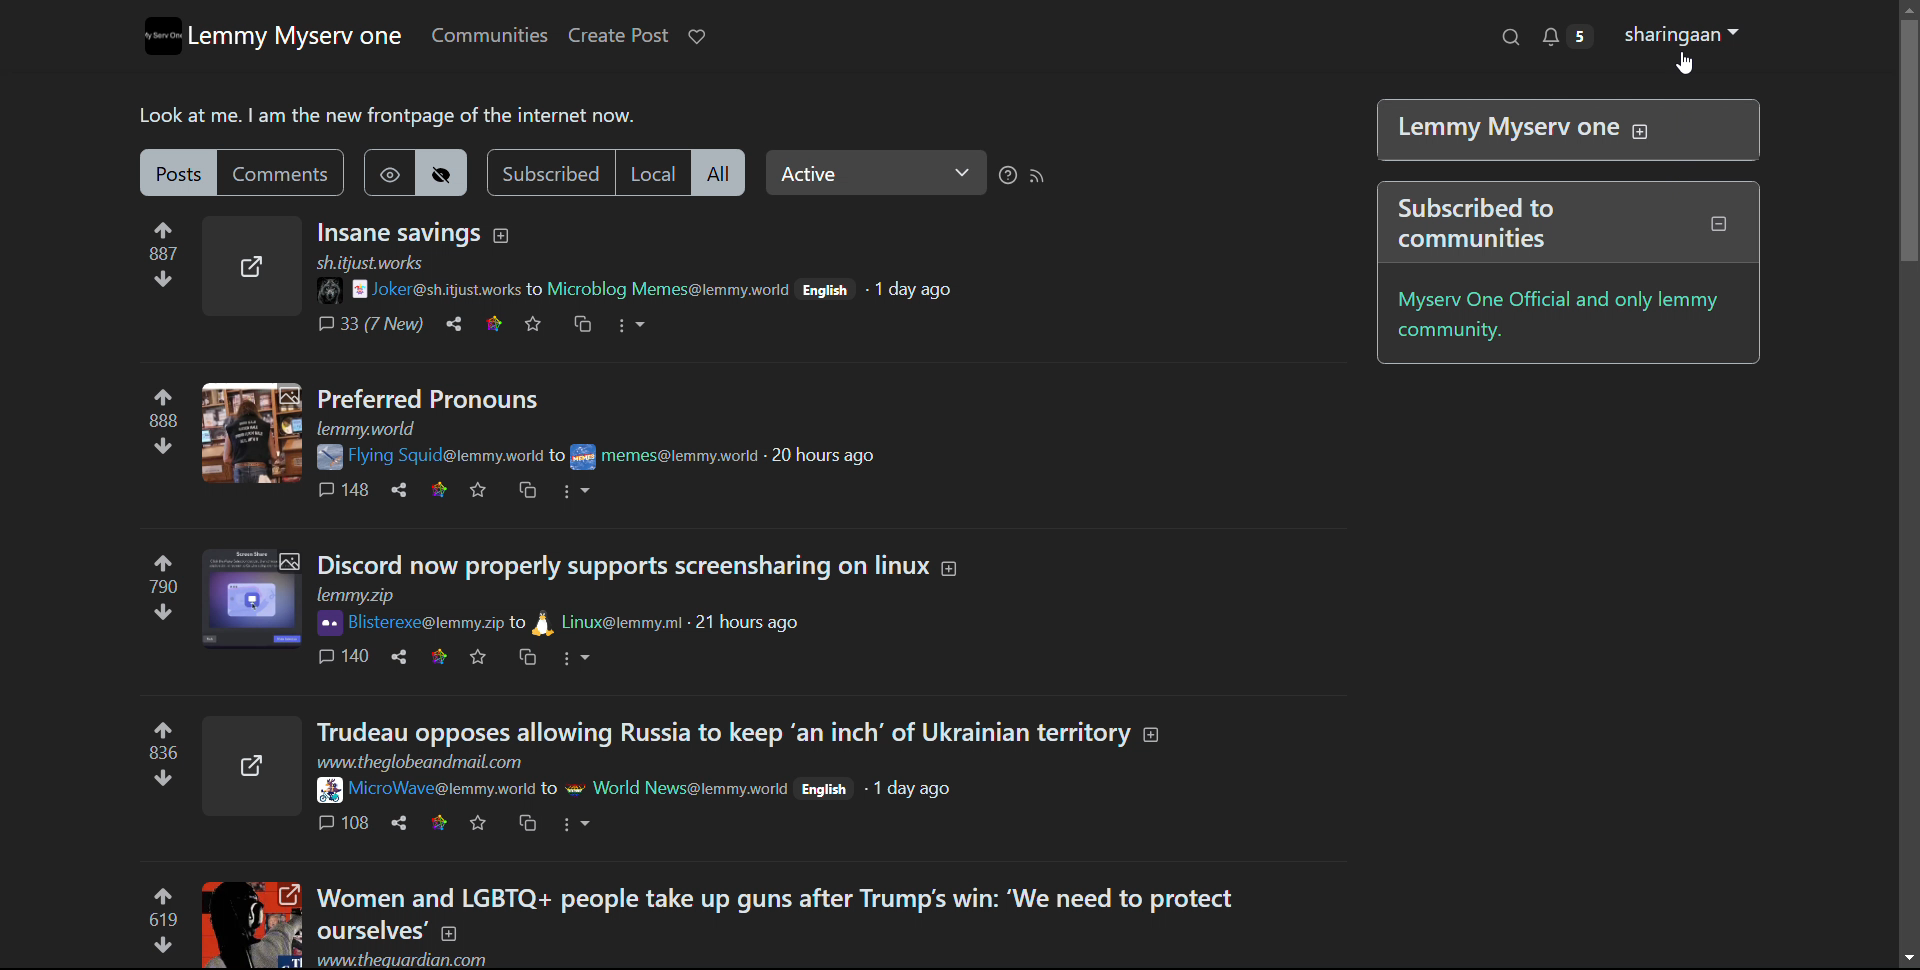 This screenshot has width=1920, height=970. Describe the element at coordinates (165, 257) in the screenshot. I see `upvote and downvotes` at that location.